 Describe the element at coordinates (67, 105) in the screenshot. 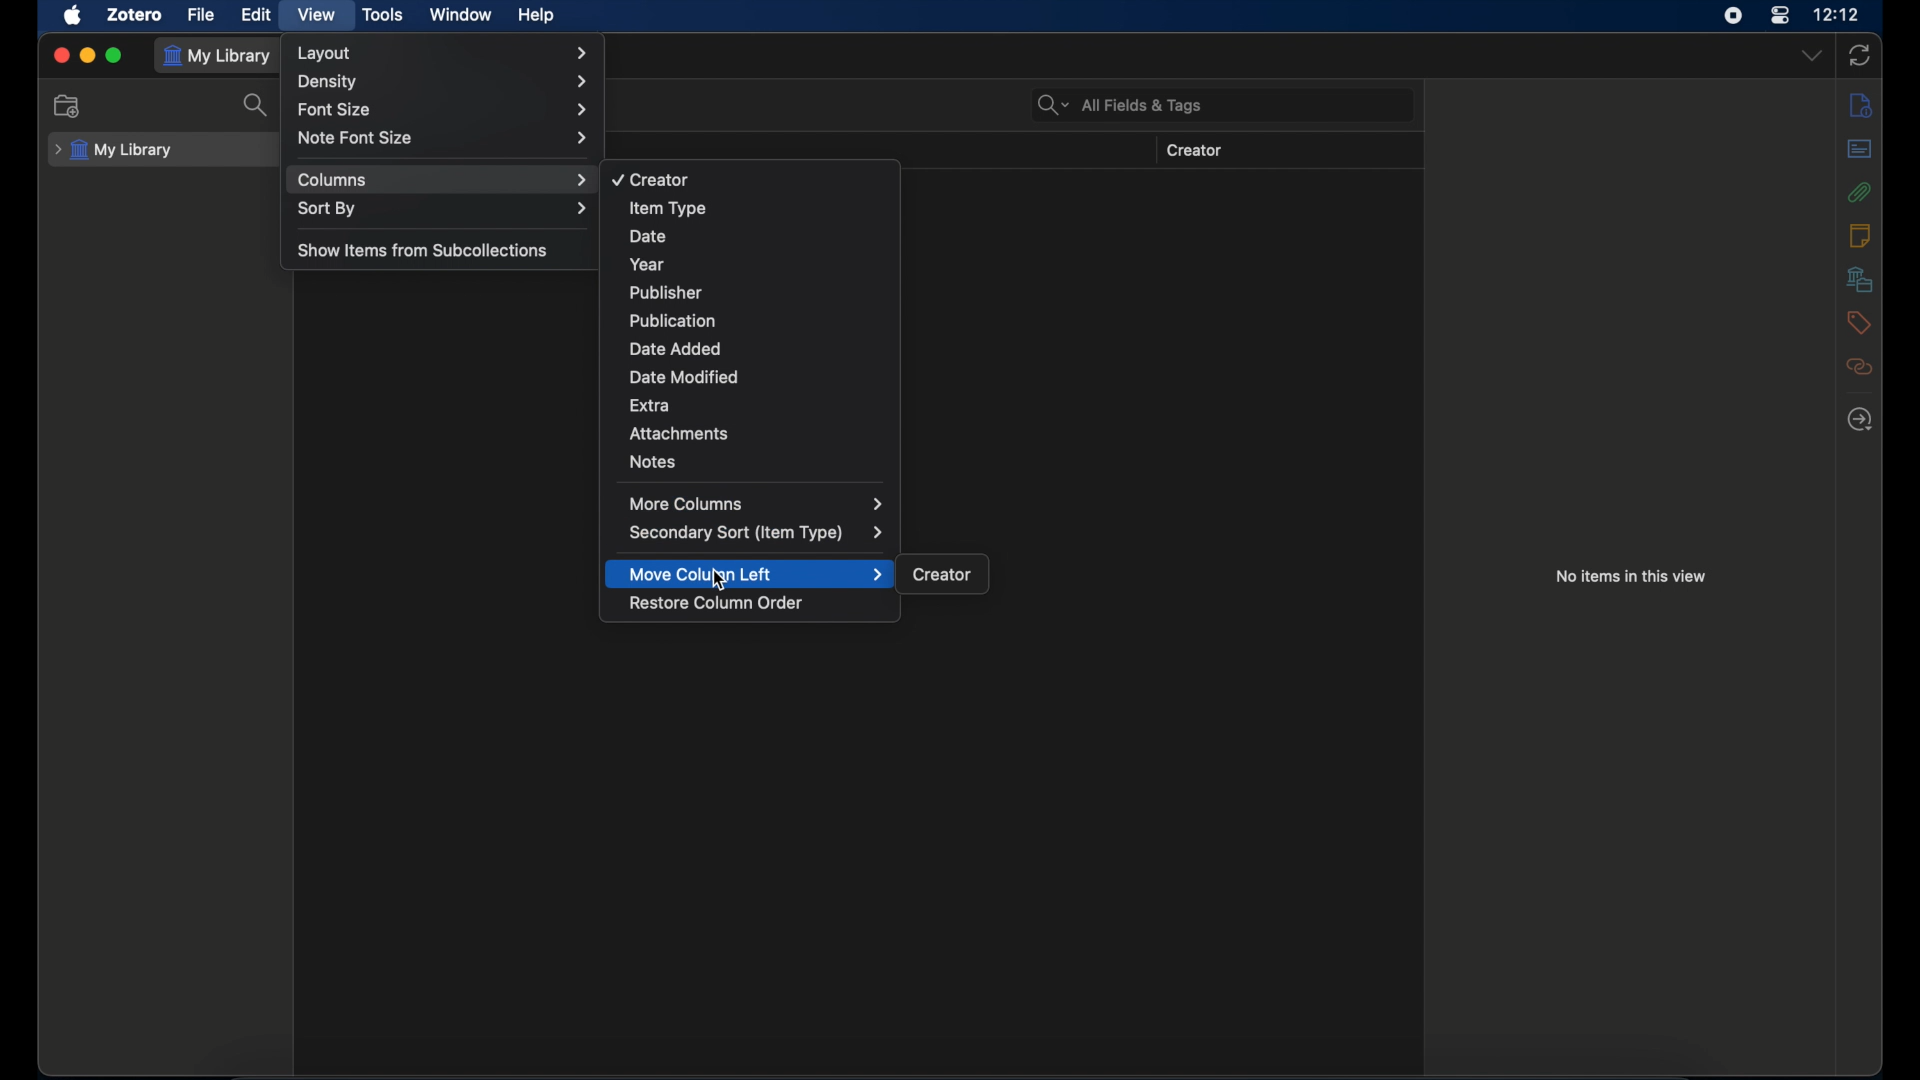

I see `new collection` at that location.